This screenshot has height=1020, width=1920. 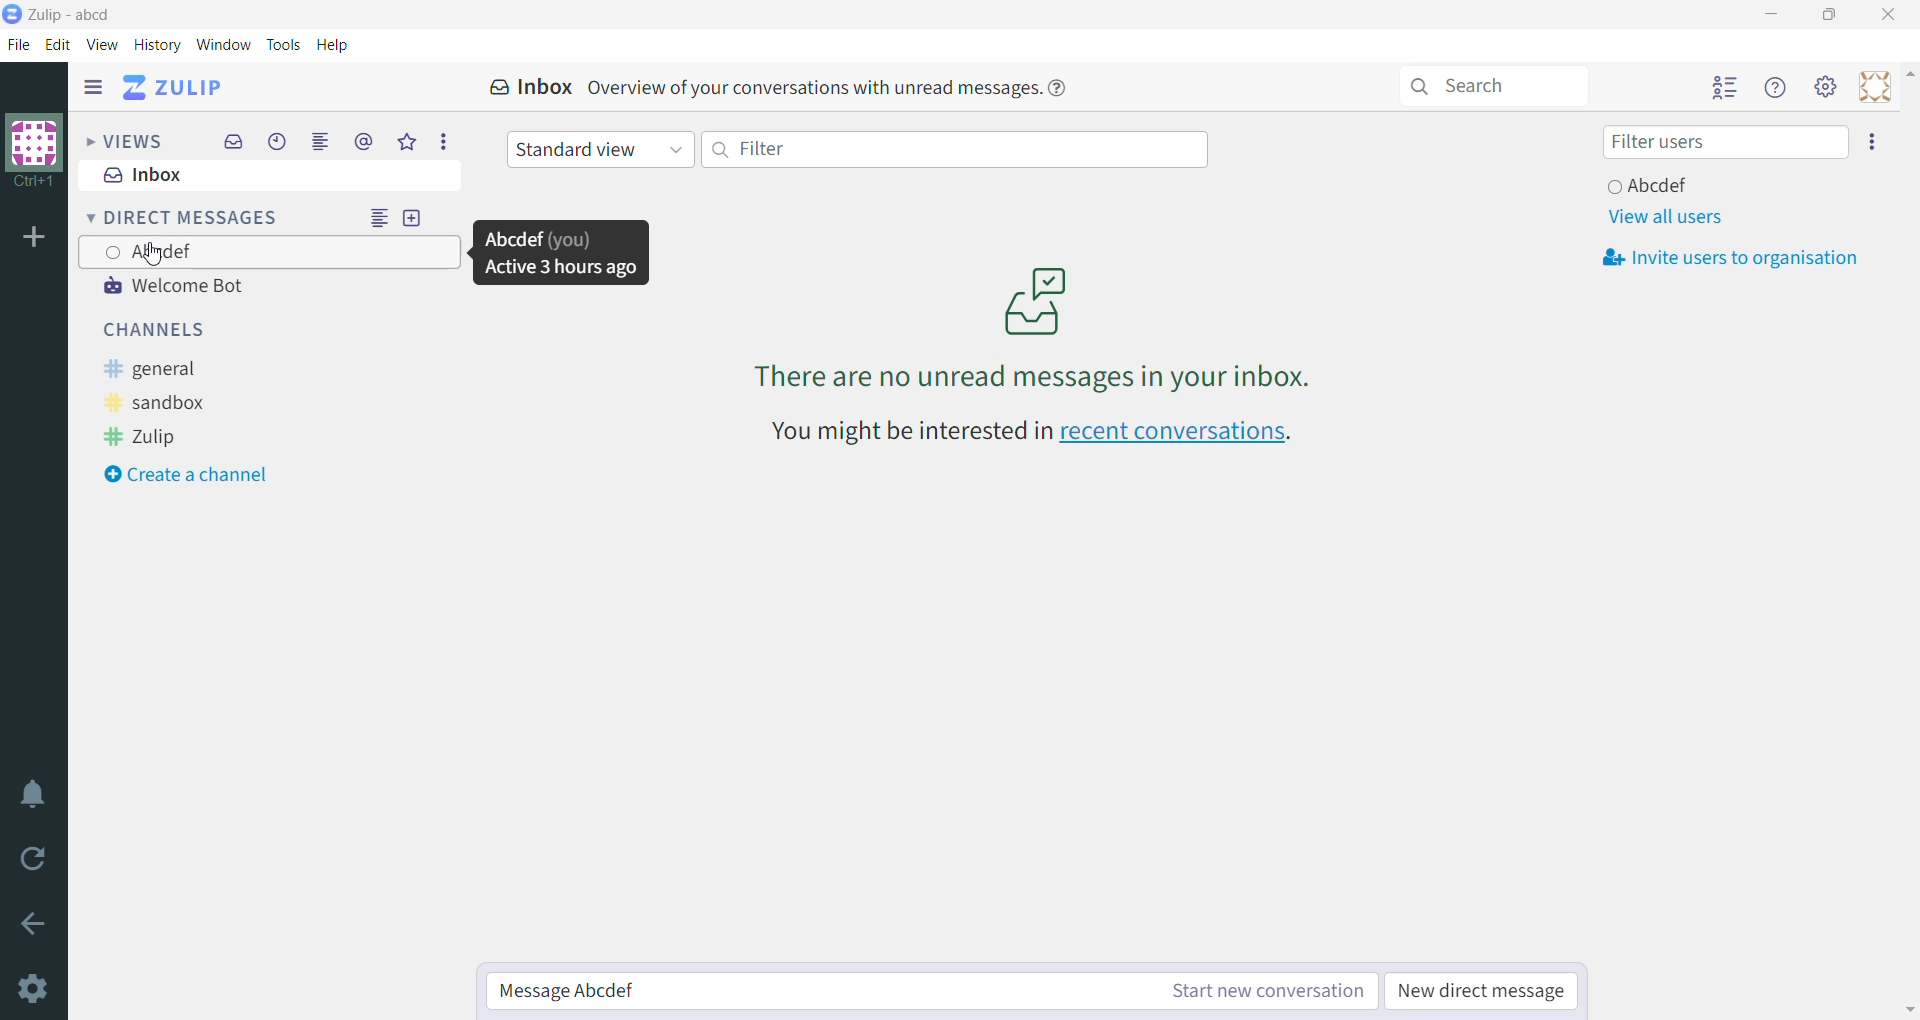 I want to click on Views, so click(x=123, y=139).